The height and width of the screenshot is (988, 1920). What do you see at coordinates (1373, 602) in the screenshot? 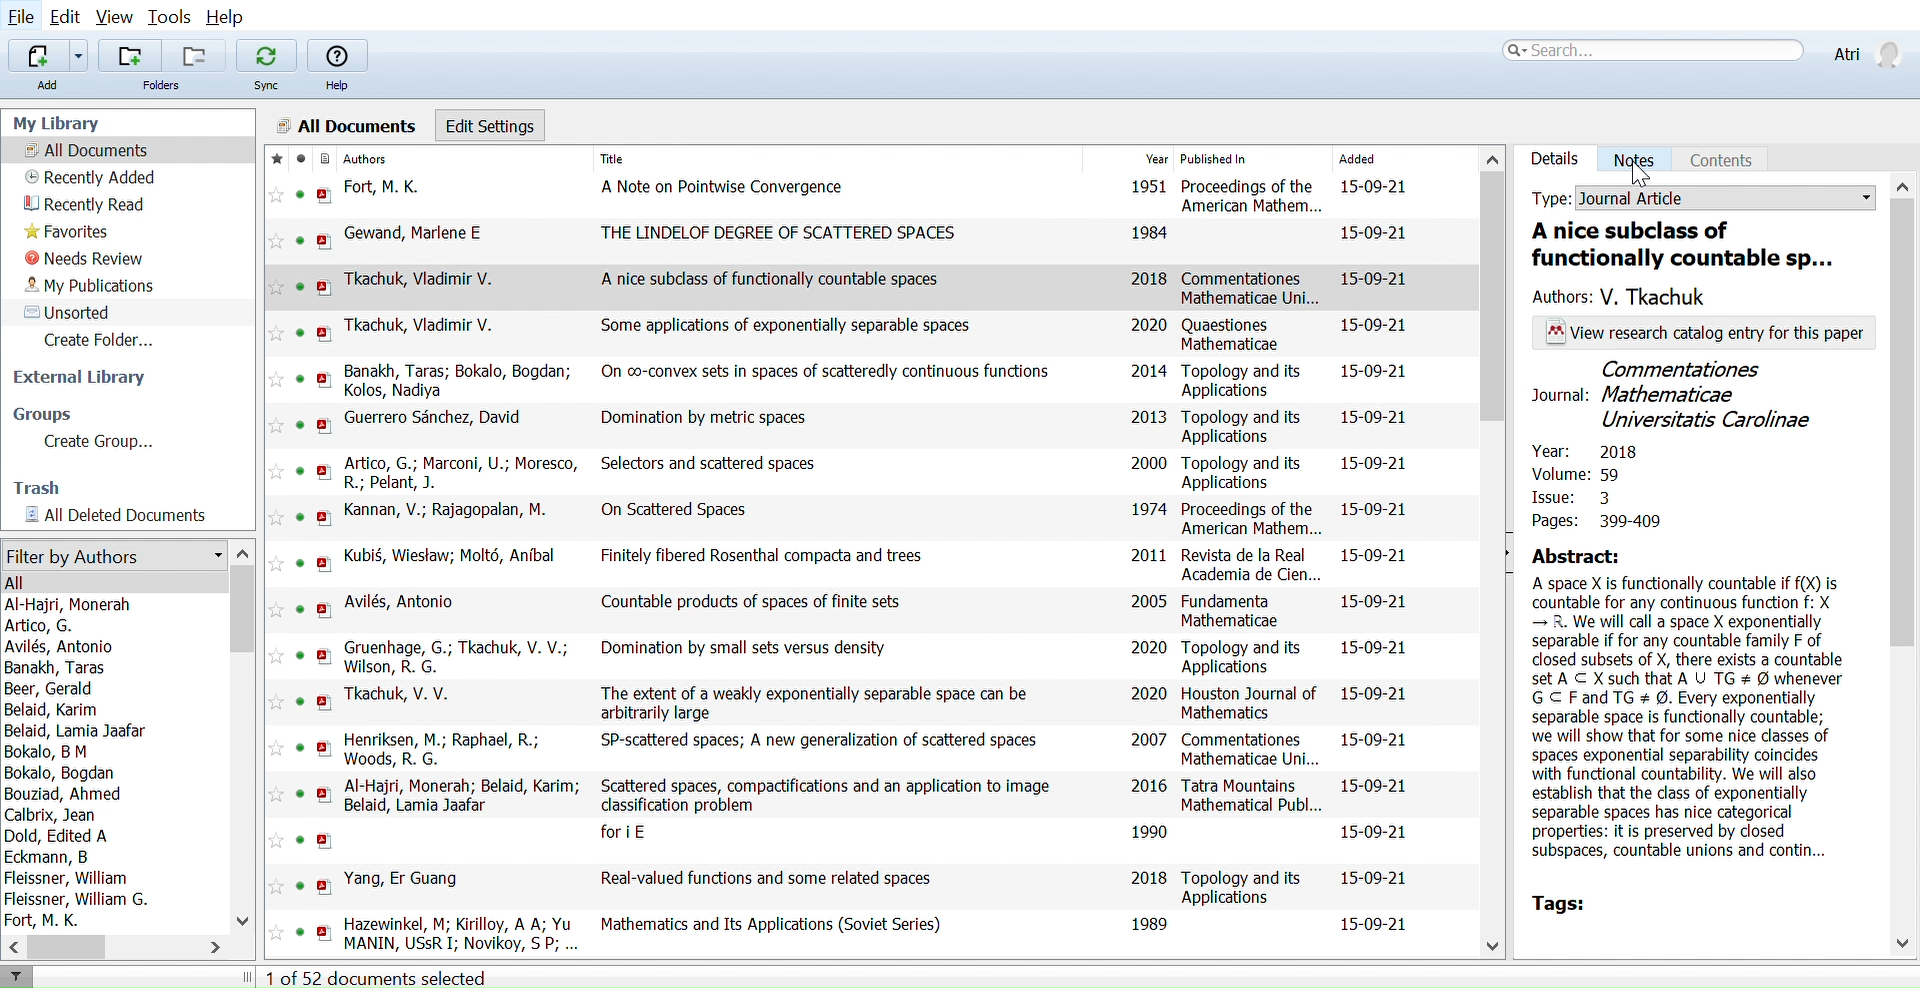
I see `15-09-21` at bounding box center [1373, 602].